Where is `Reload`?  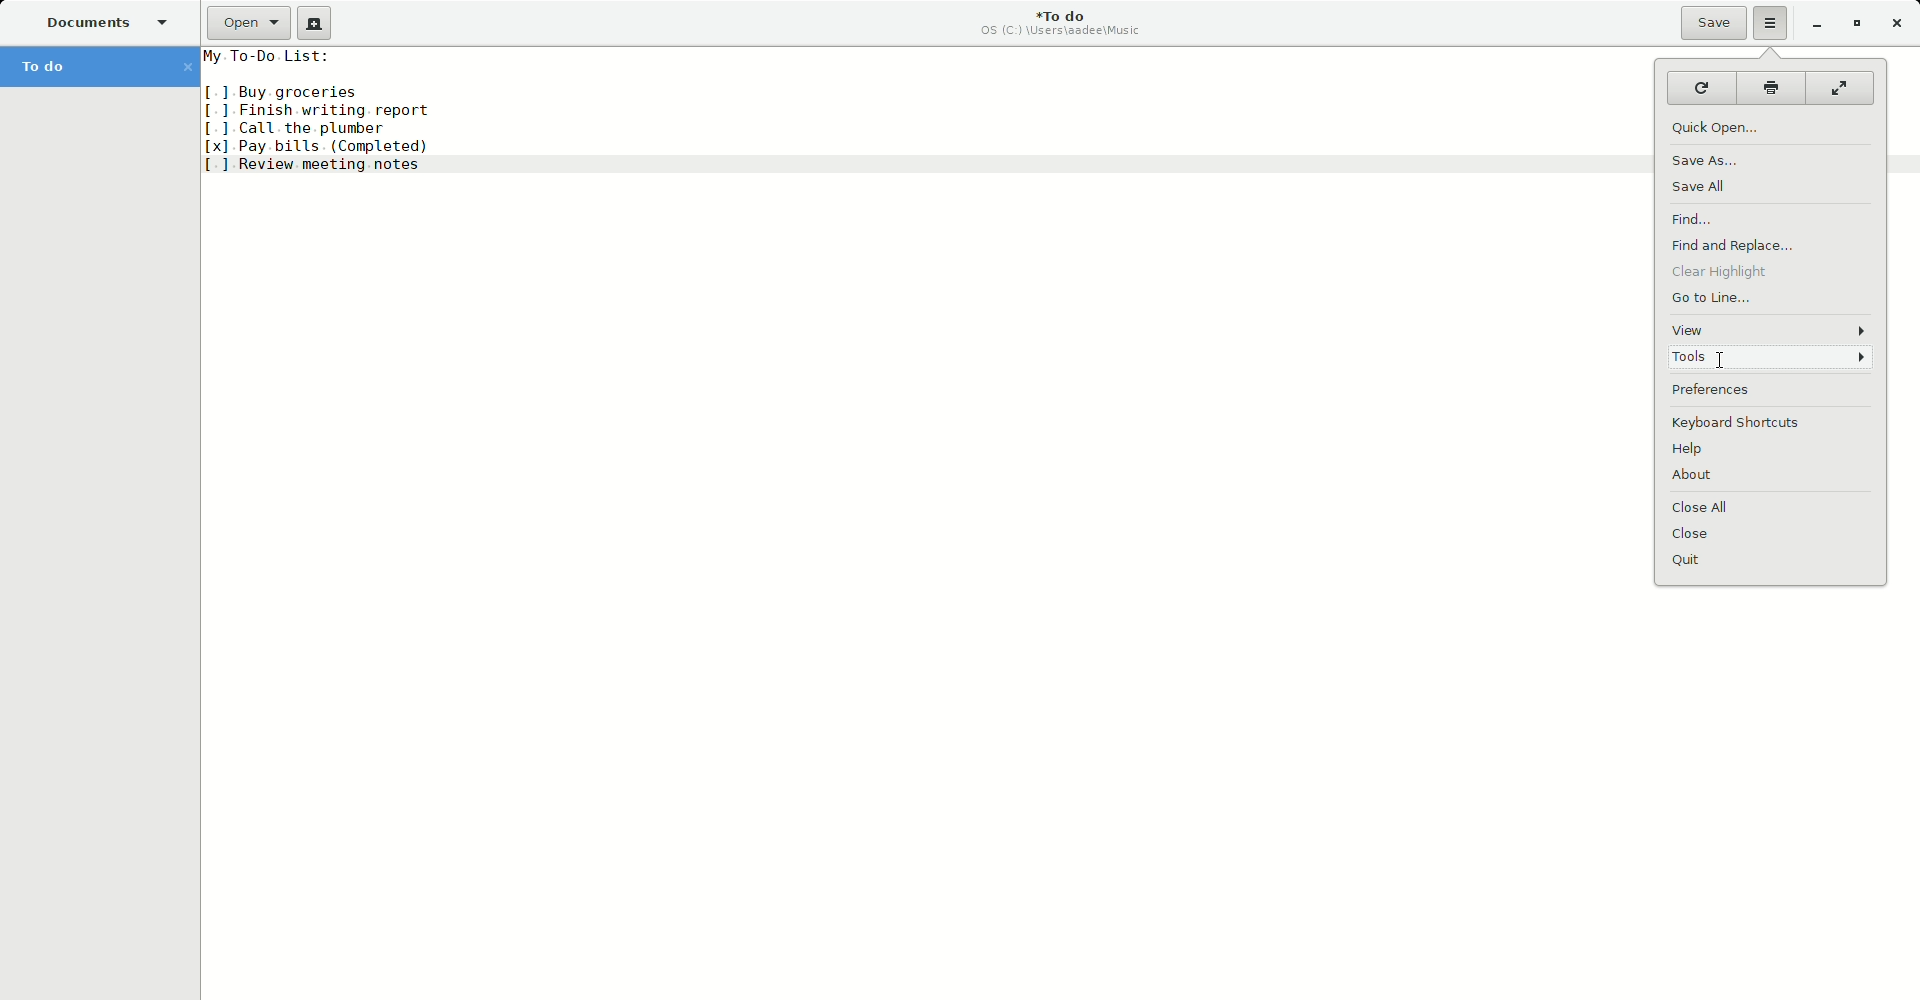 Reload is located at coordinates (1699, 90).